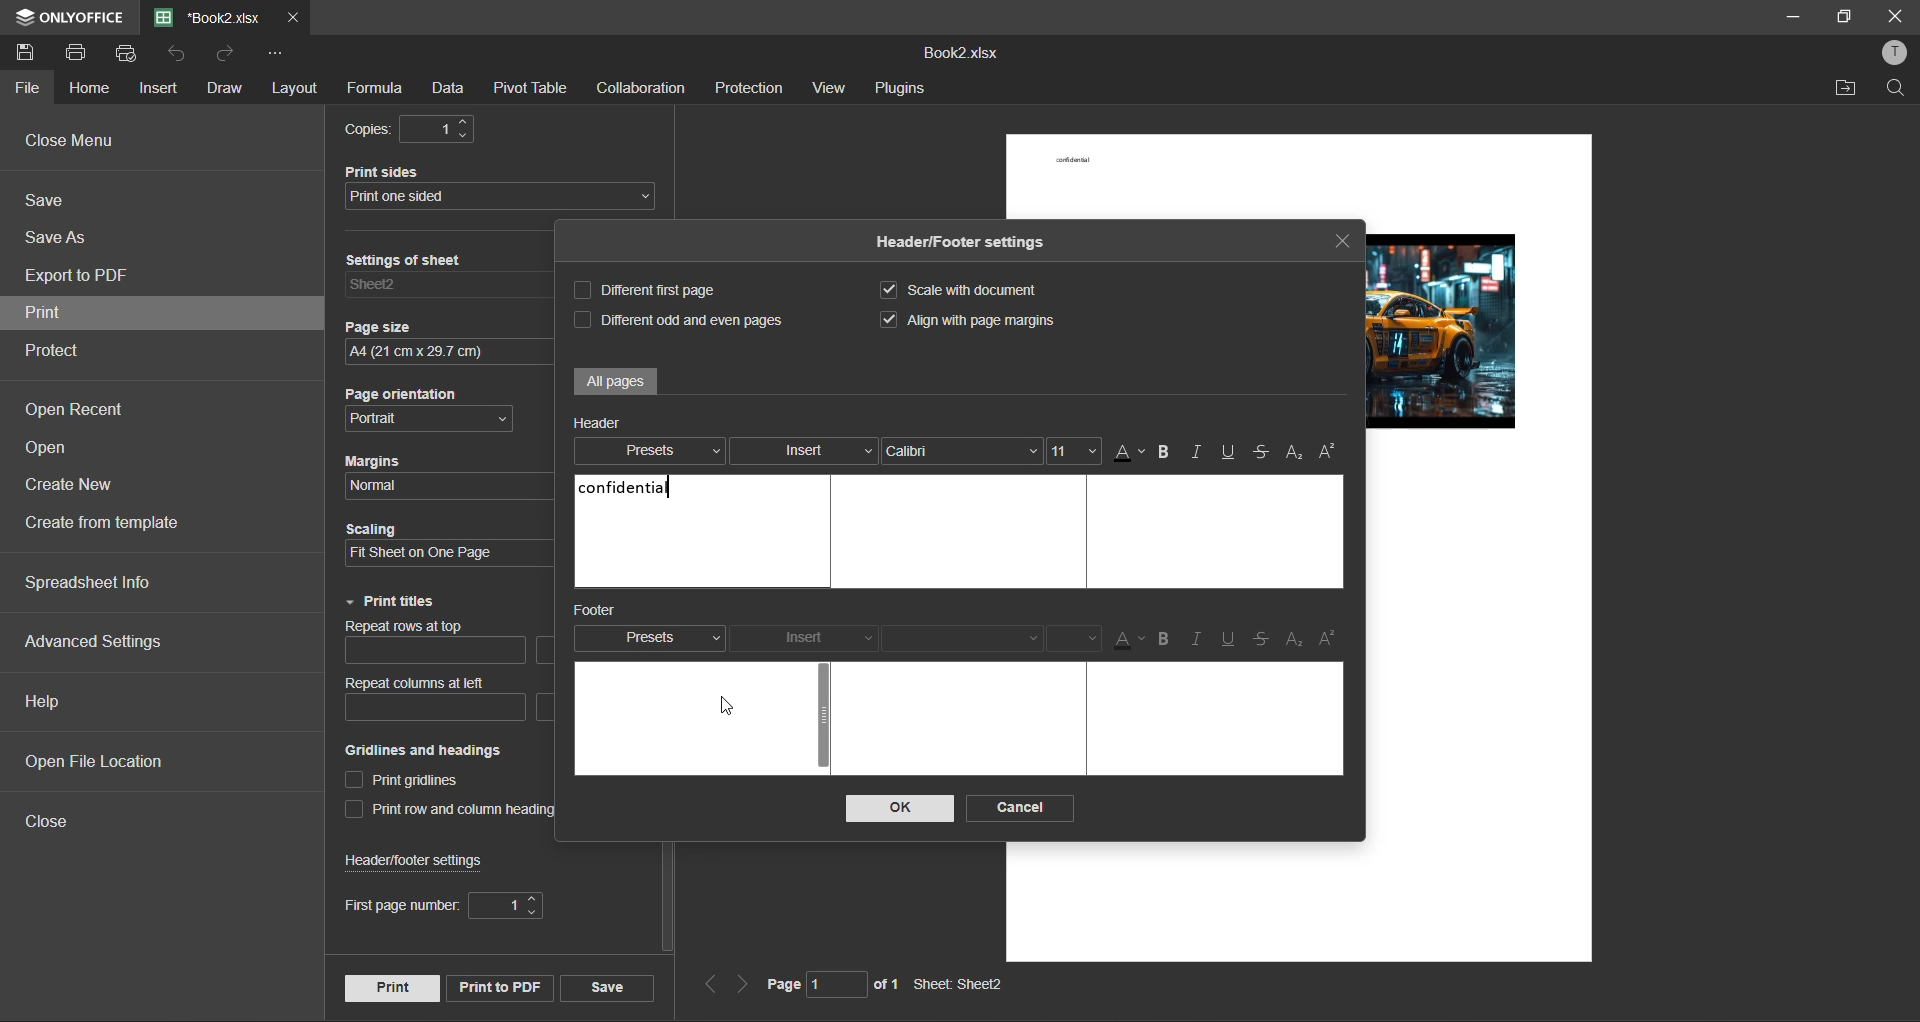 This screenshot has height=1022, width=1920. Describe the element at coordinates (65, 235) in the screenshot. I see `save as ` at that location.